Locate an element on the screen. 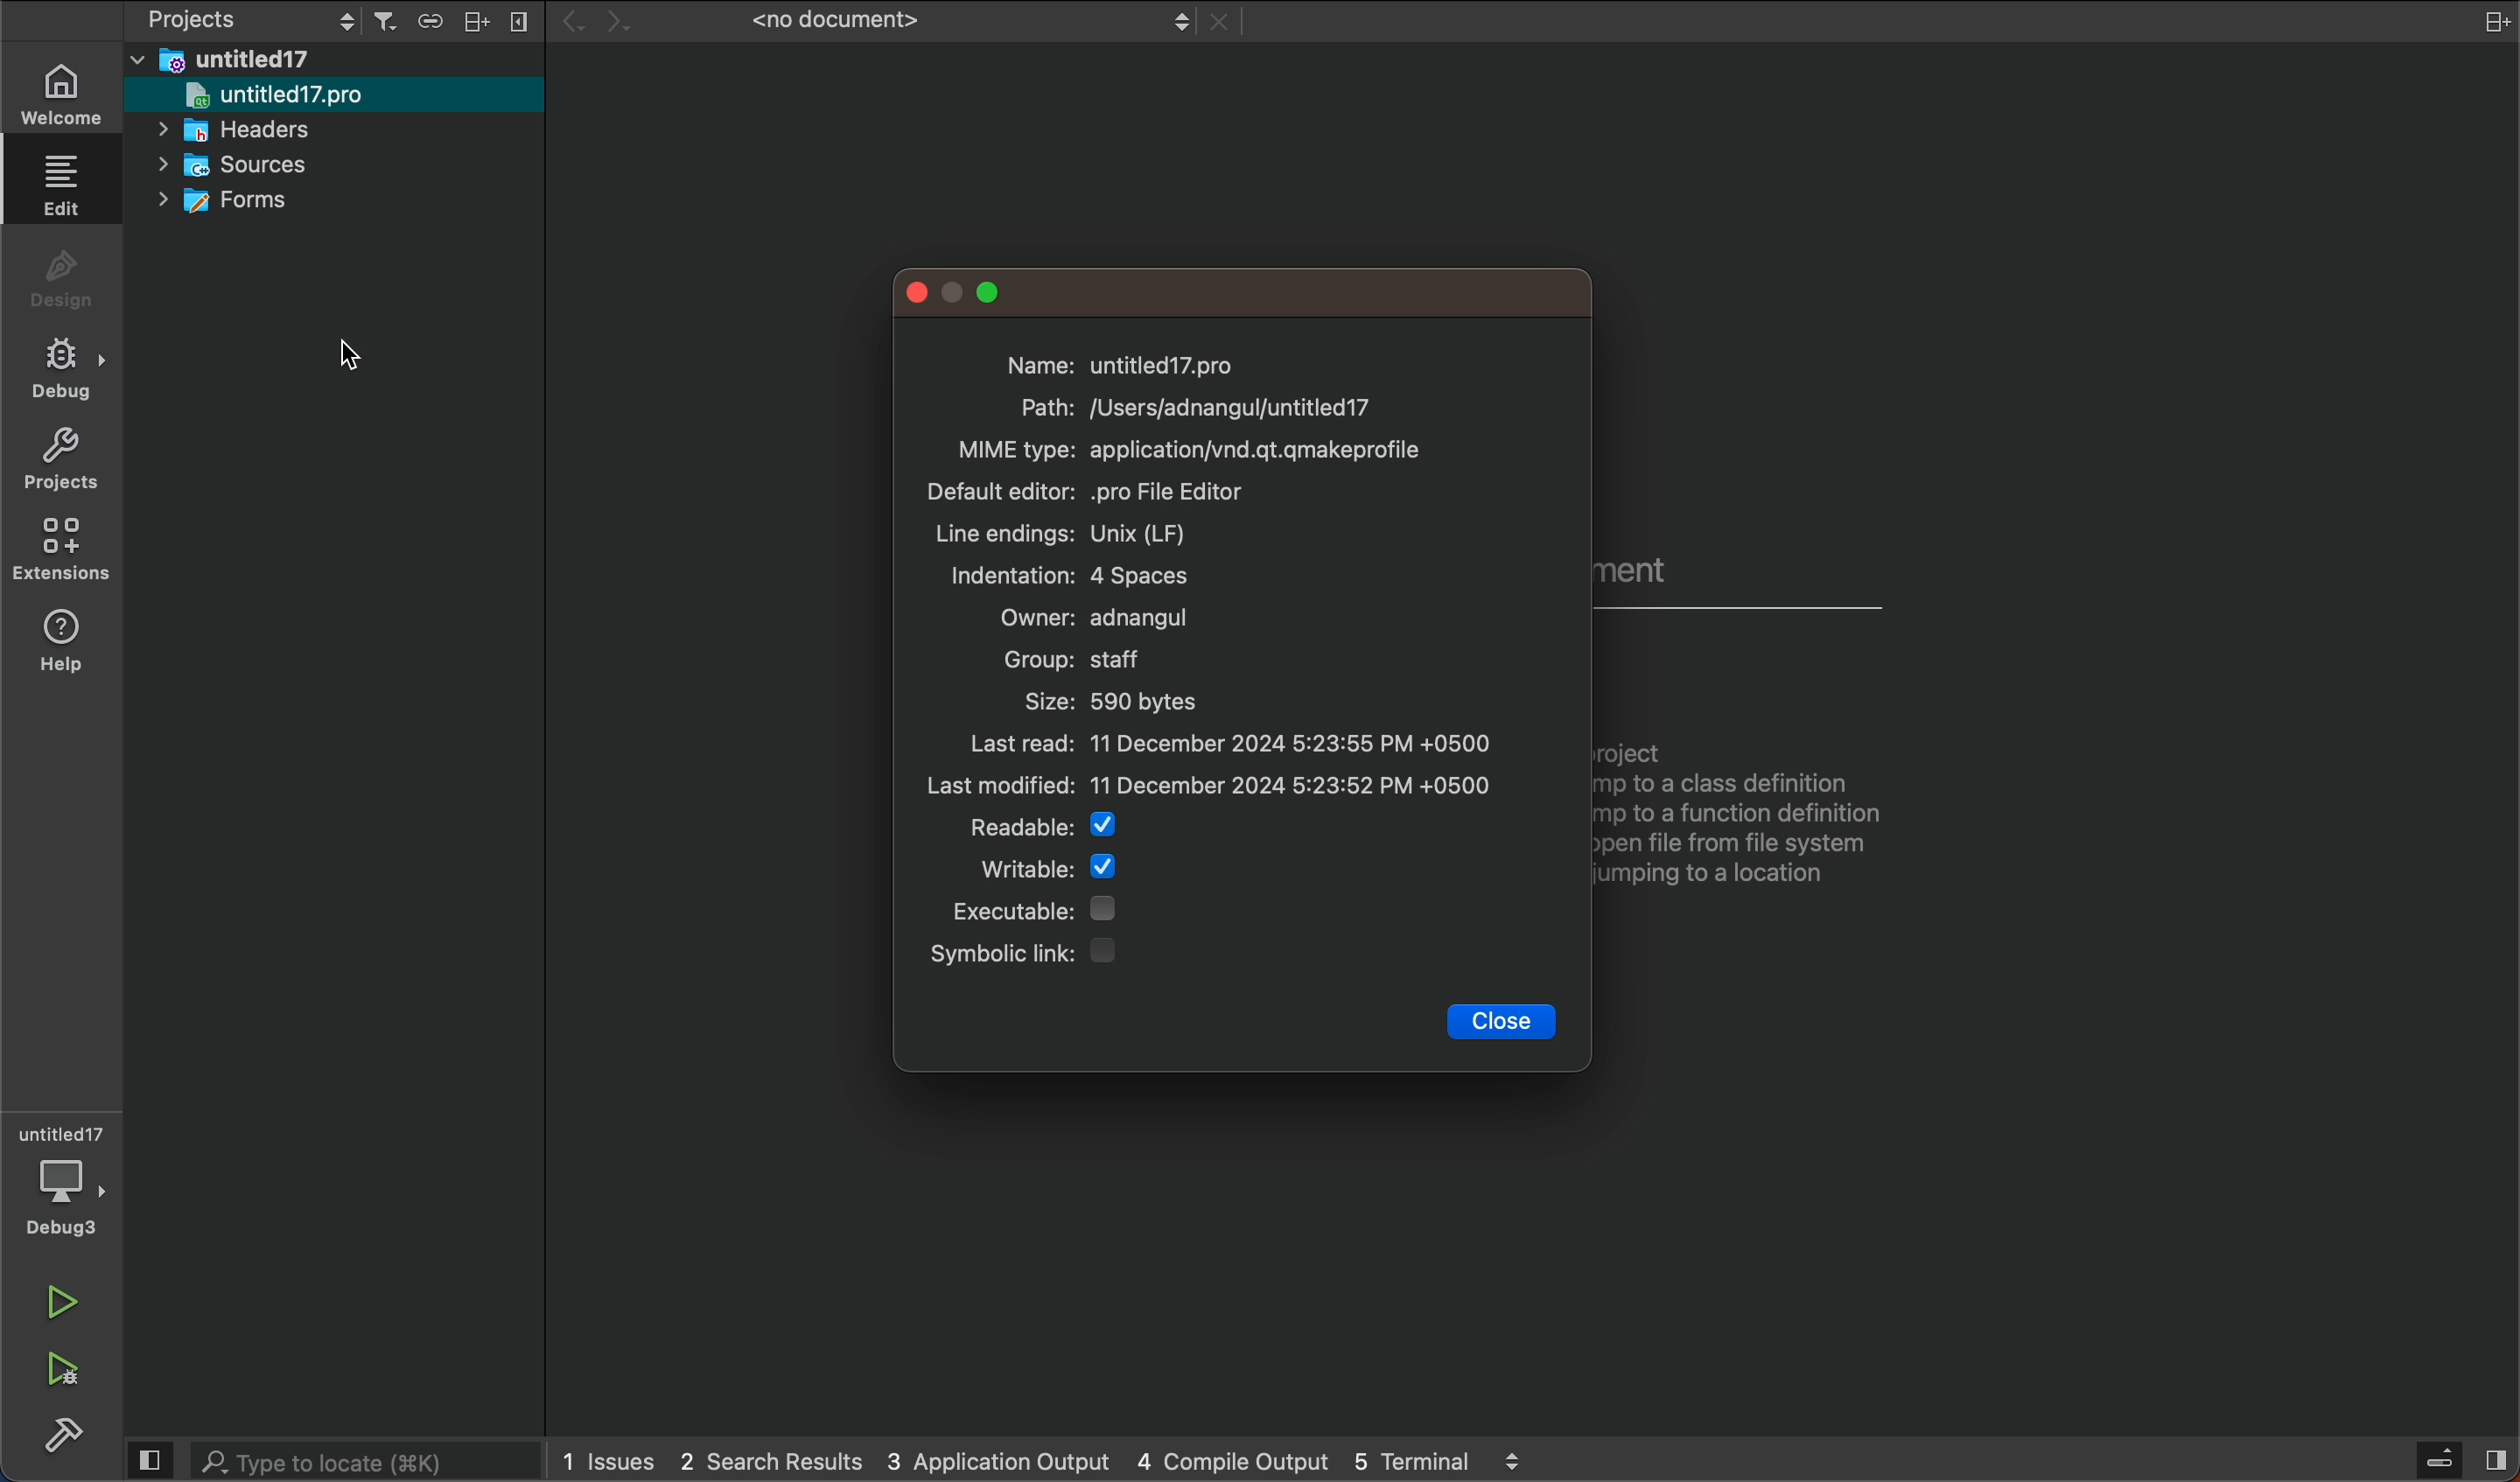 The height and width of the screenshot is (1482, 2520). executable is located at coordinates (1031, 910).